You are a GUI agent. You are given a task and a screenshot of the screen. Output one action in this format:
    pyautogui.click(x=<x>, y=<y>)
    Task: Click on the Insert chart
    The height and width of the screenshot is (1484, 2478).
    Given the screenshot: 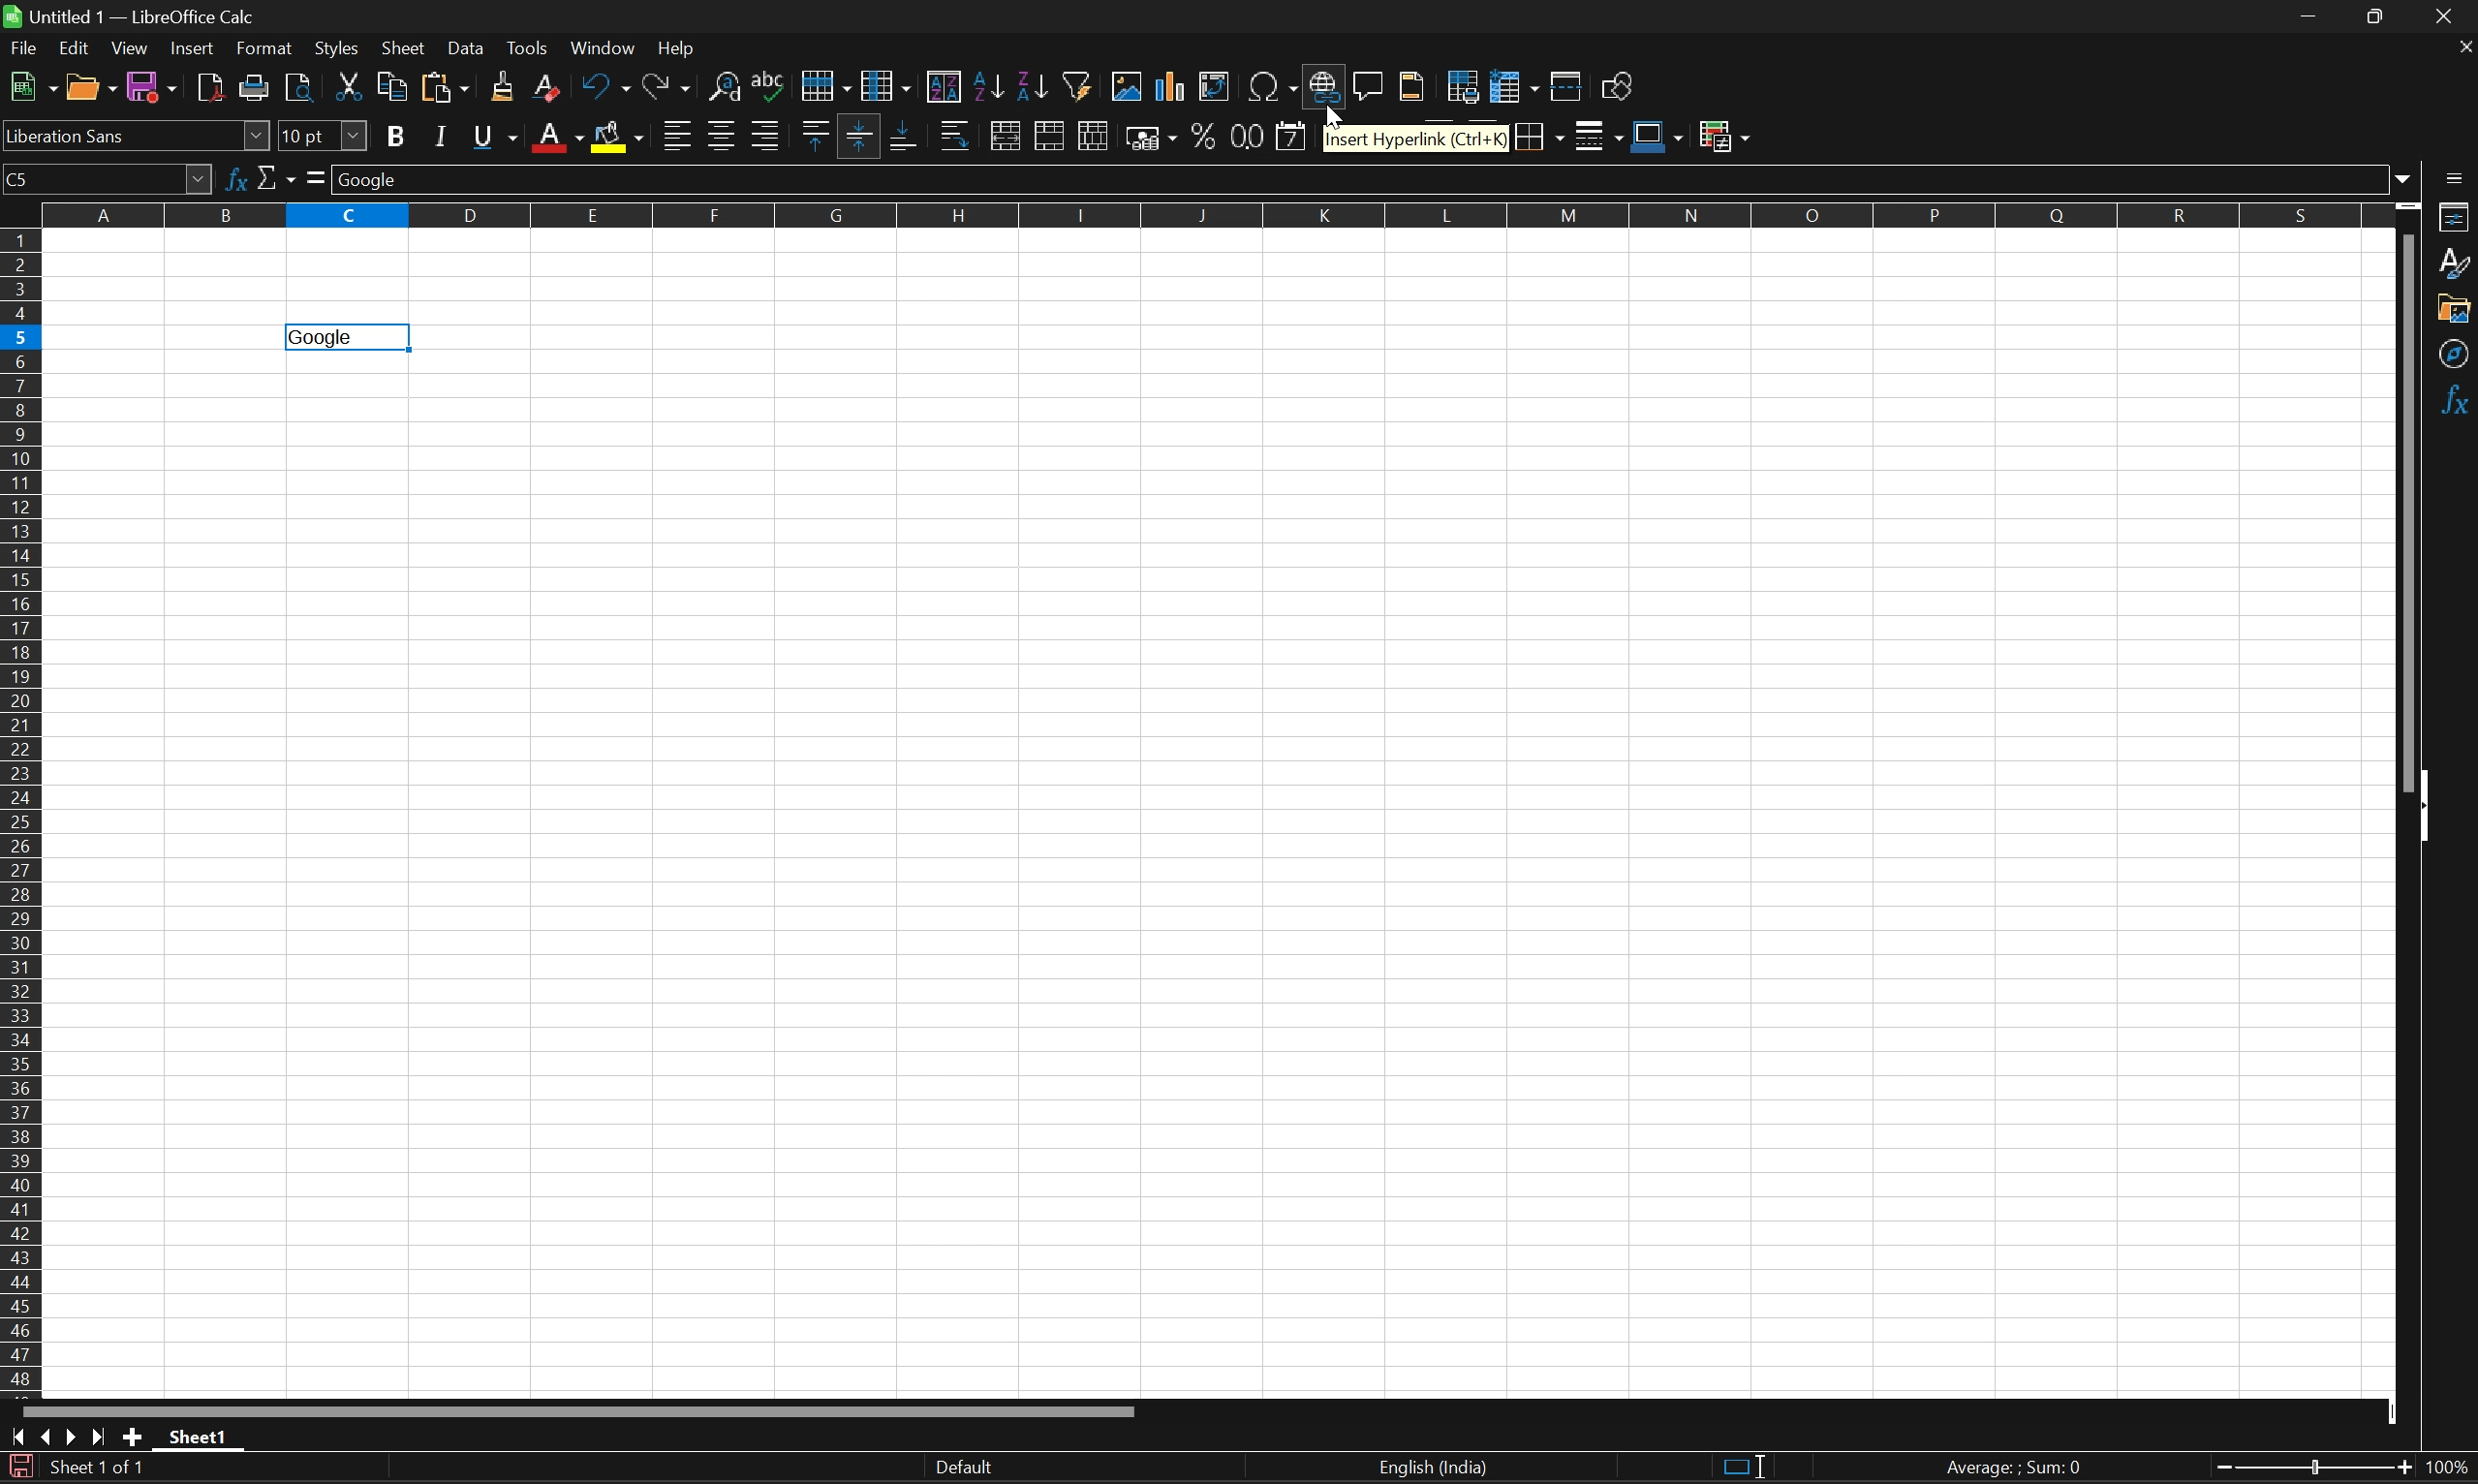 What is the action you would take?
    pyautogui.click(x=1168, y=84)
    